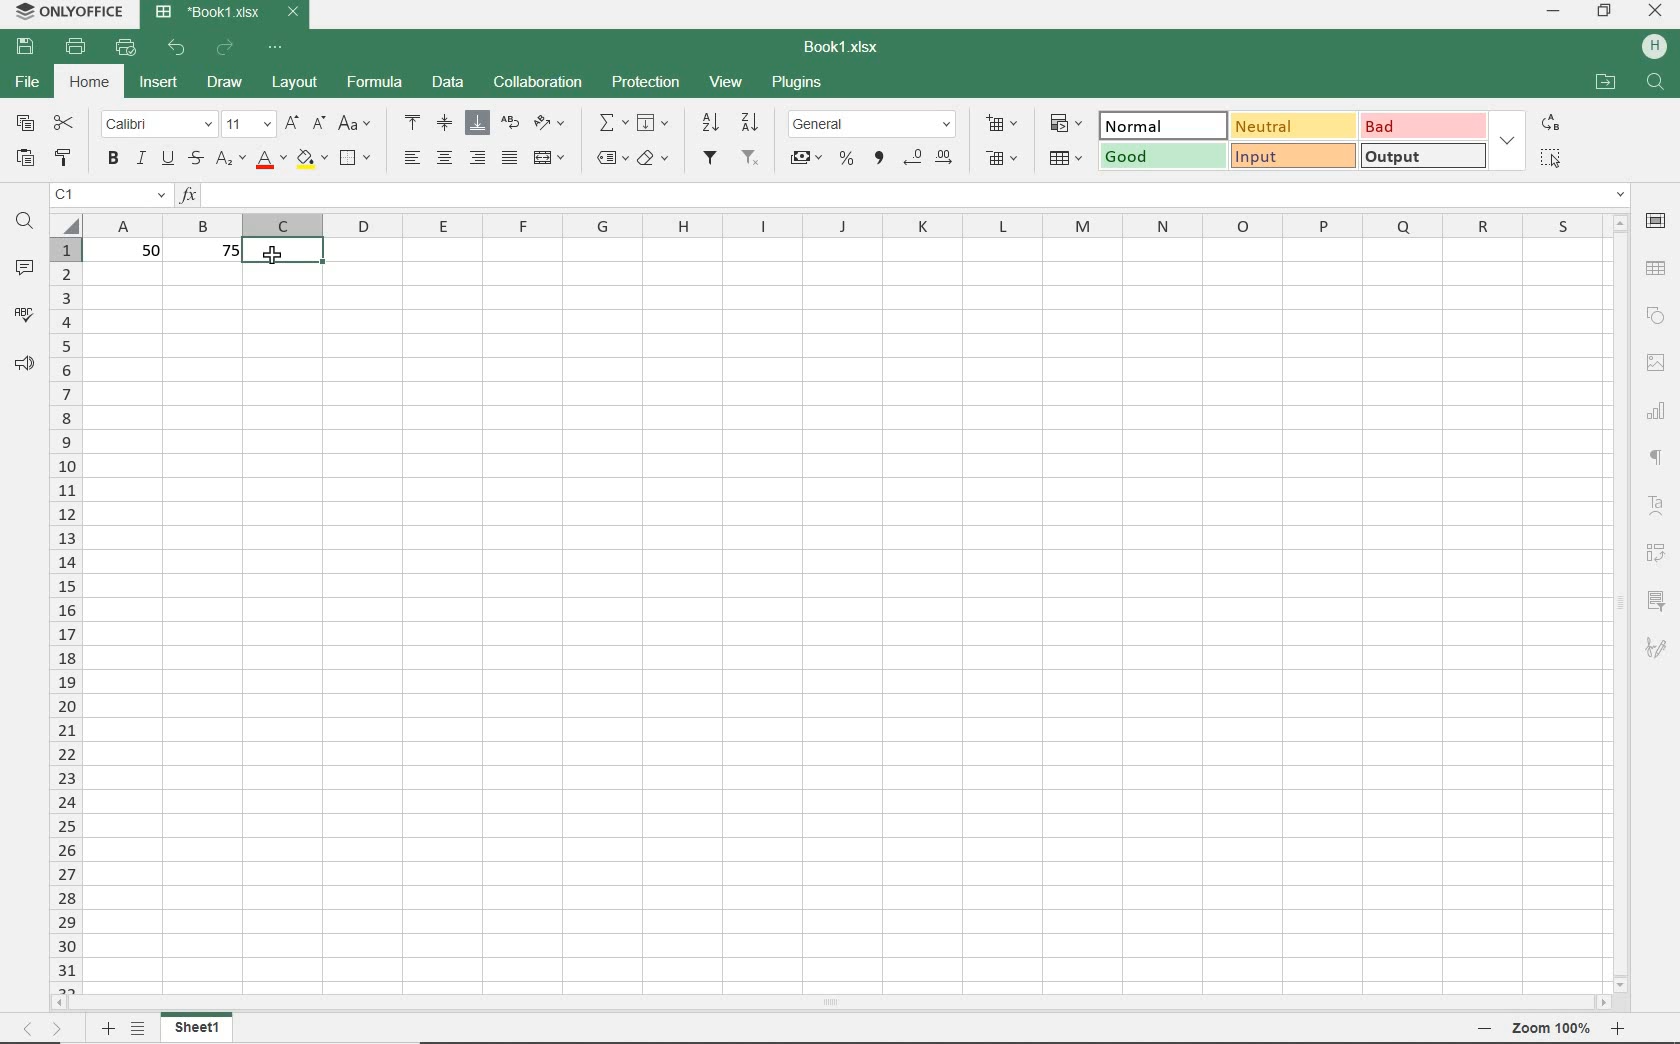  Describe the element at coordinates (168, 161) in the screenshot. I see `underline` at that location.